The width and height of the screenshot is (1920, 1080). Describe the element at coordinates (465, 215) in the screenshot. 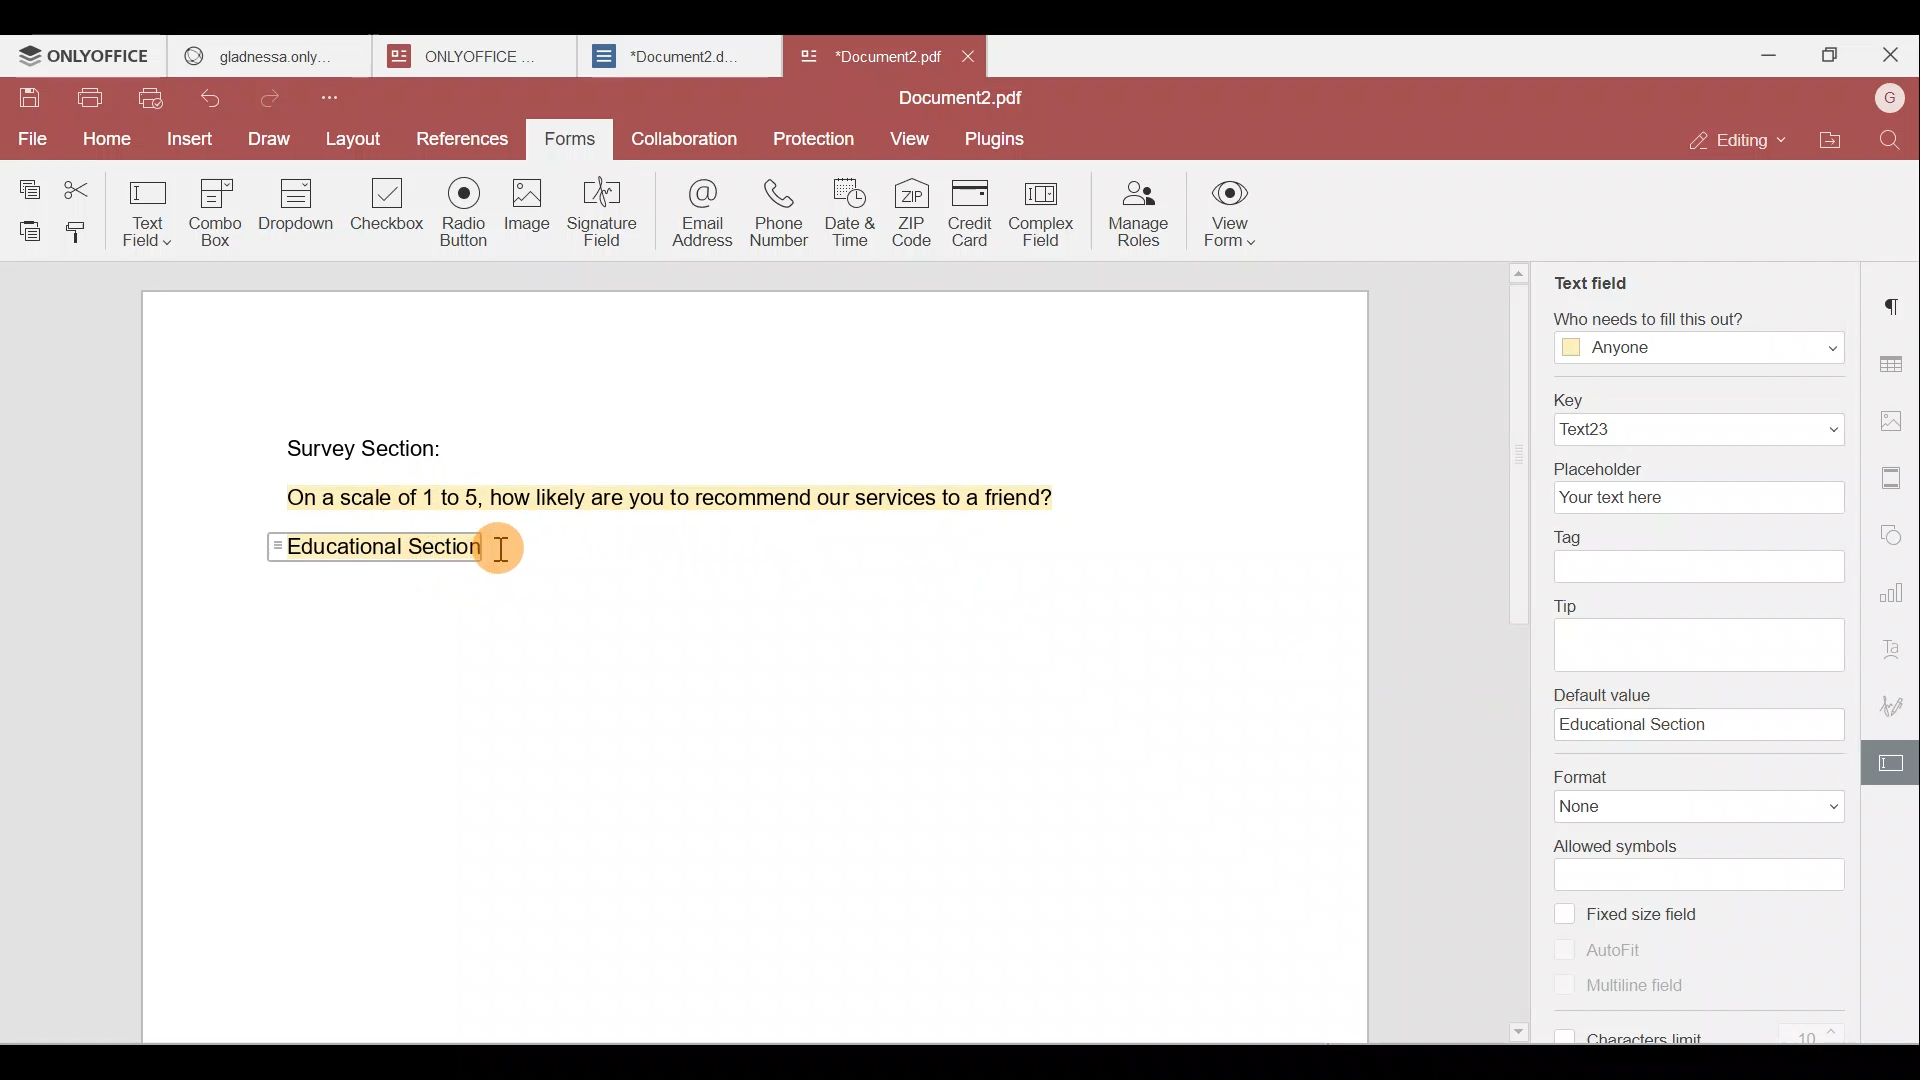

I see `Radio` at that location.